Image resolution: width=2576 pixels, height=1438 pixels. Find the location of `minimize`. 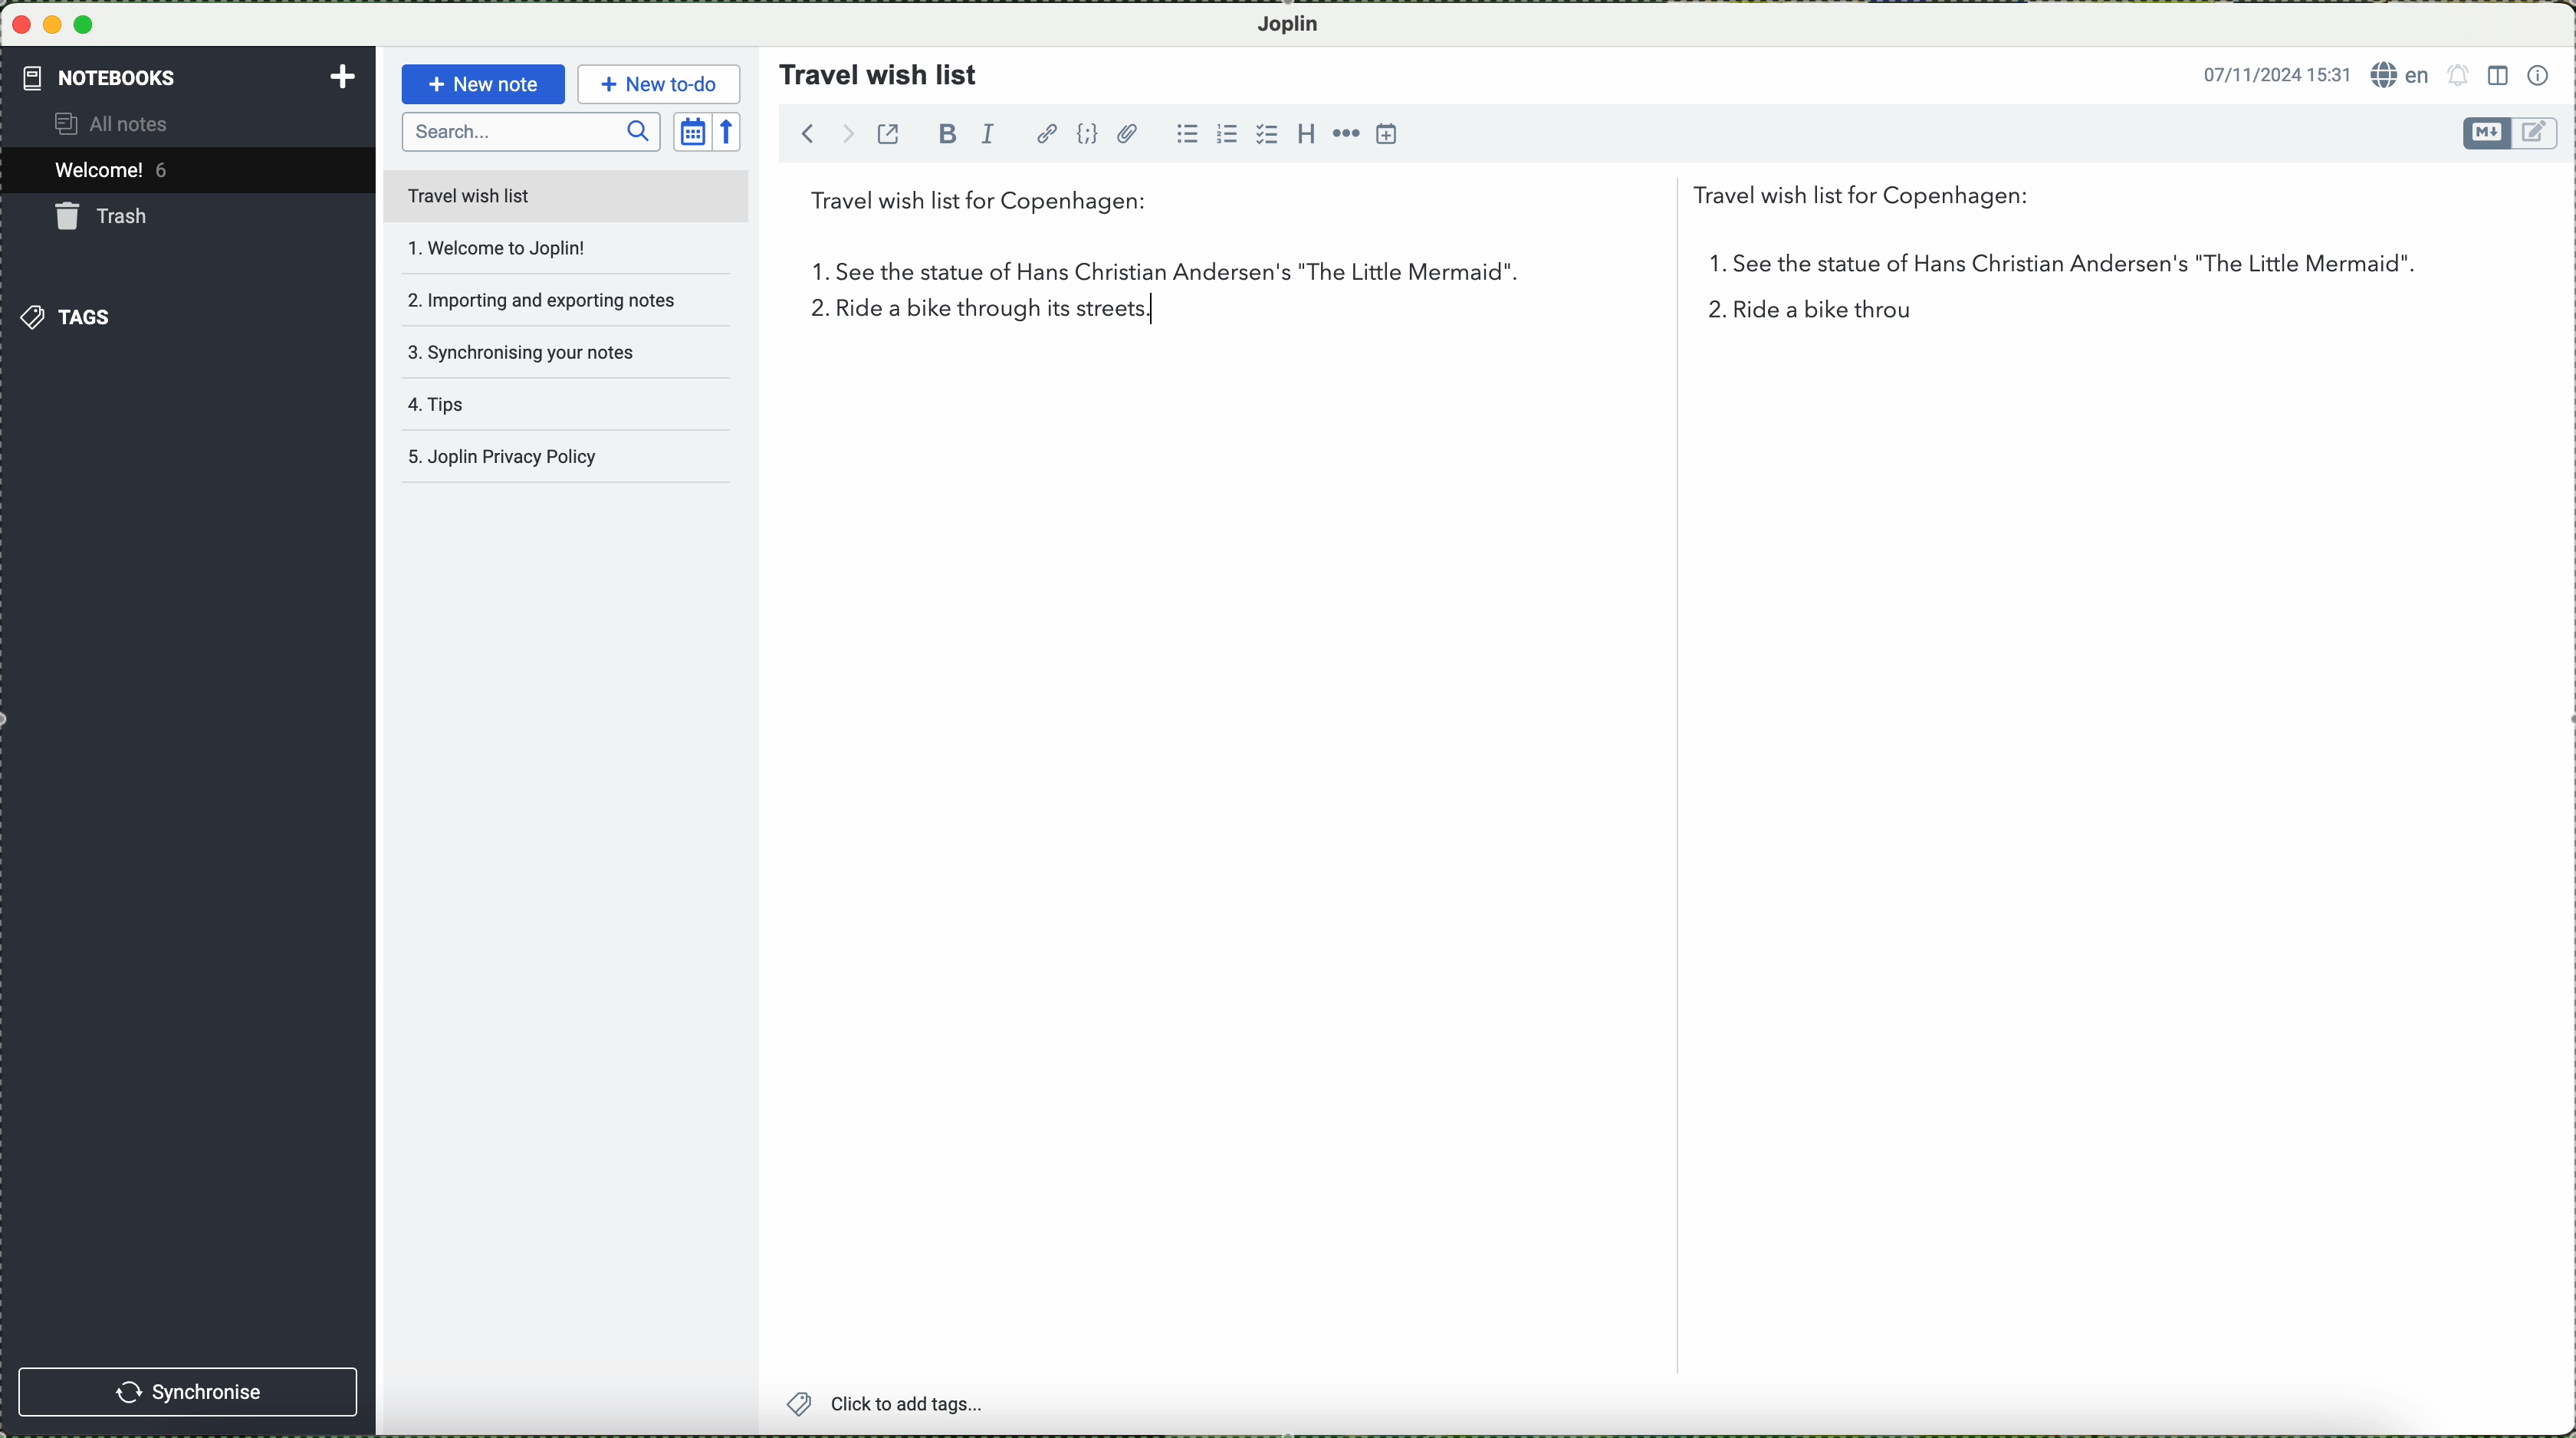

minimize is located at coordinates (54, 24).